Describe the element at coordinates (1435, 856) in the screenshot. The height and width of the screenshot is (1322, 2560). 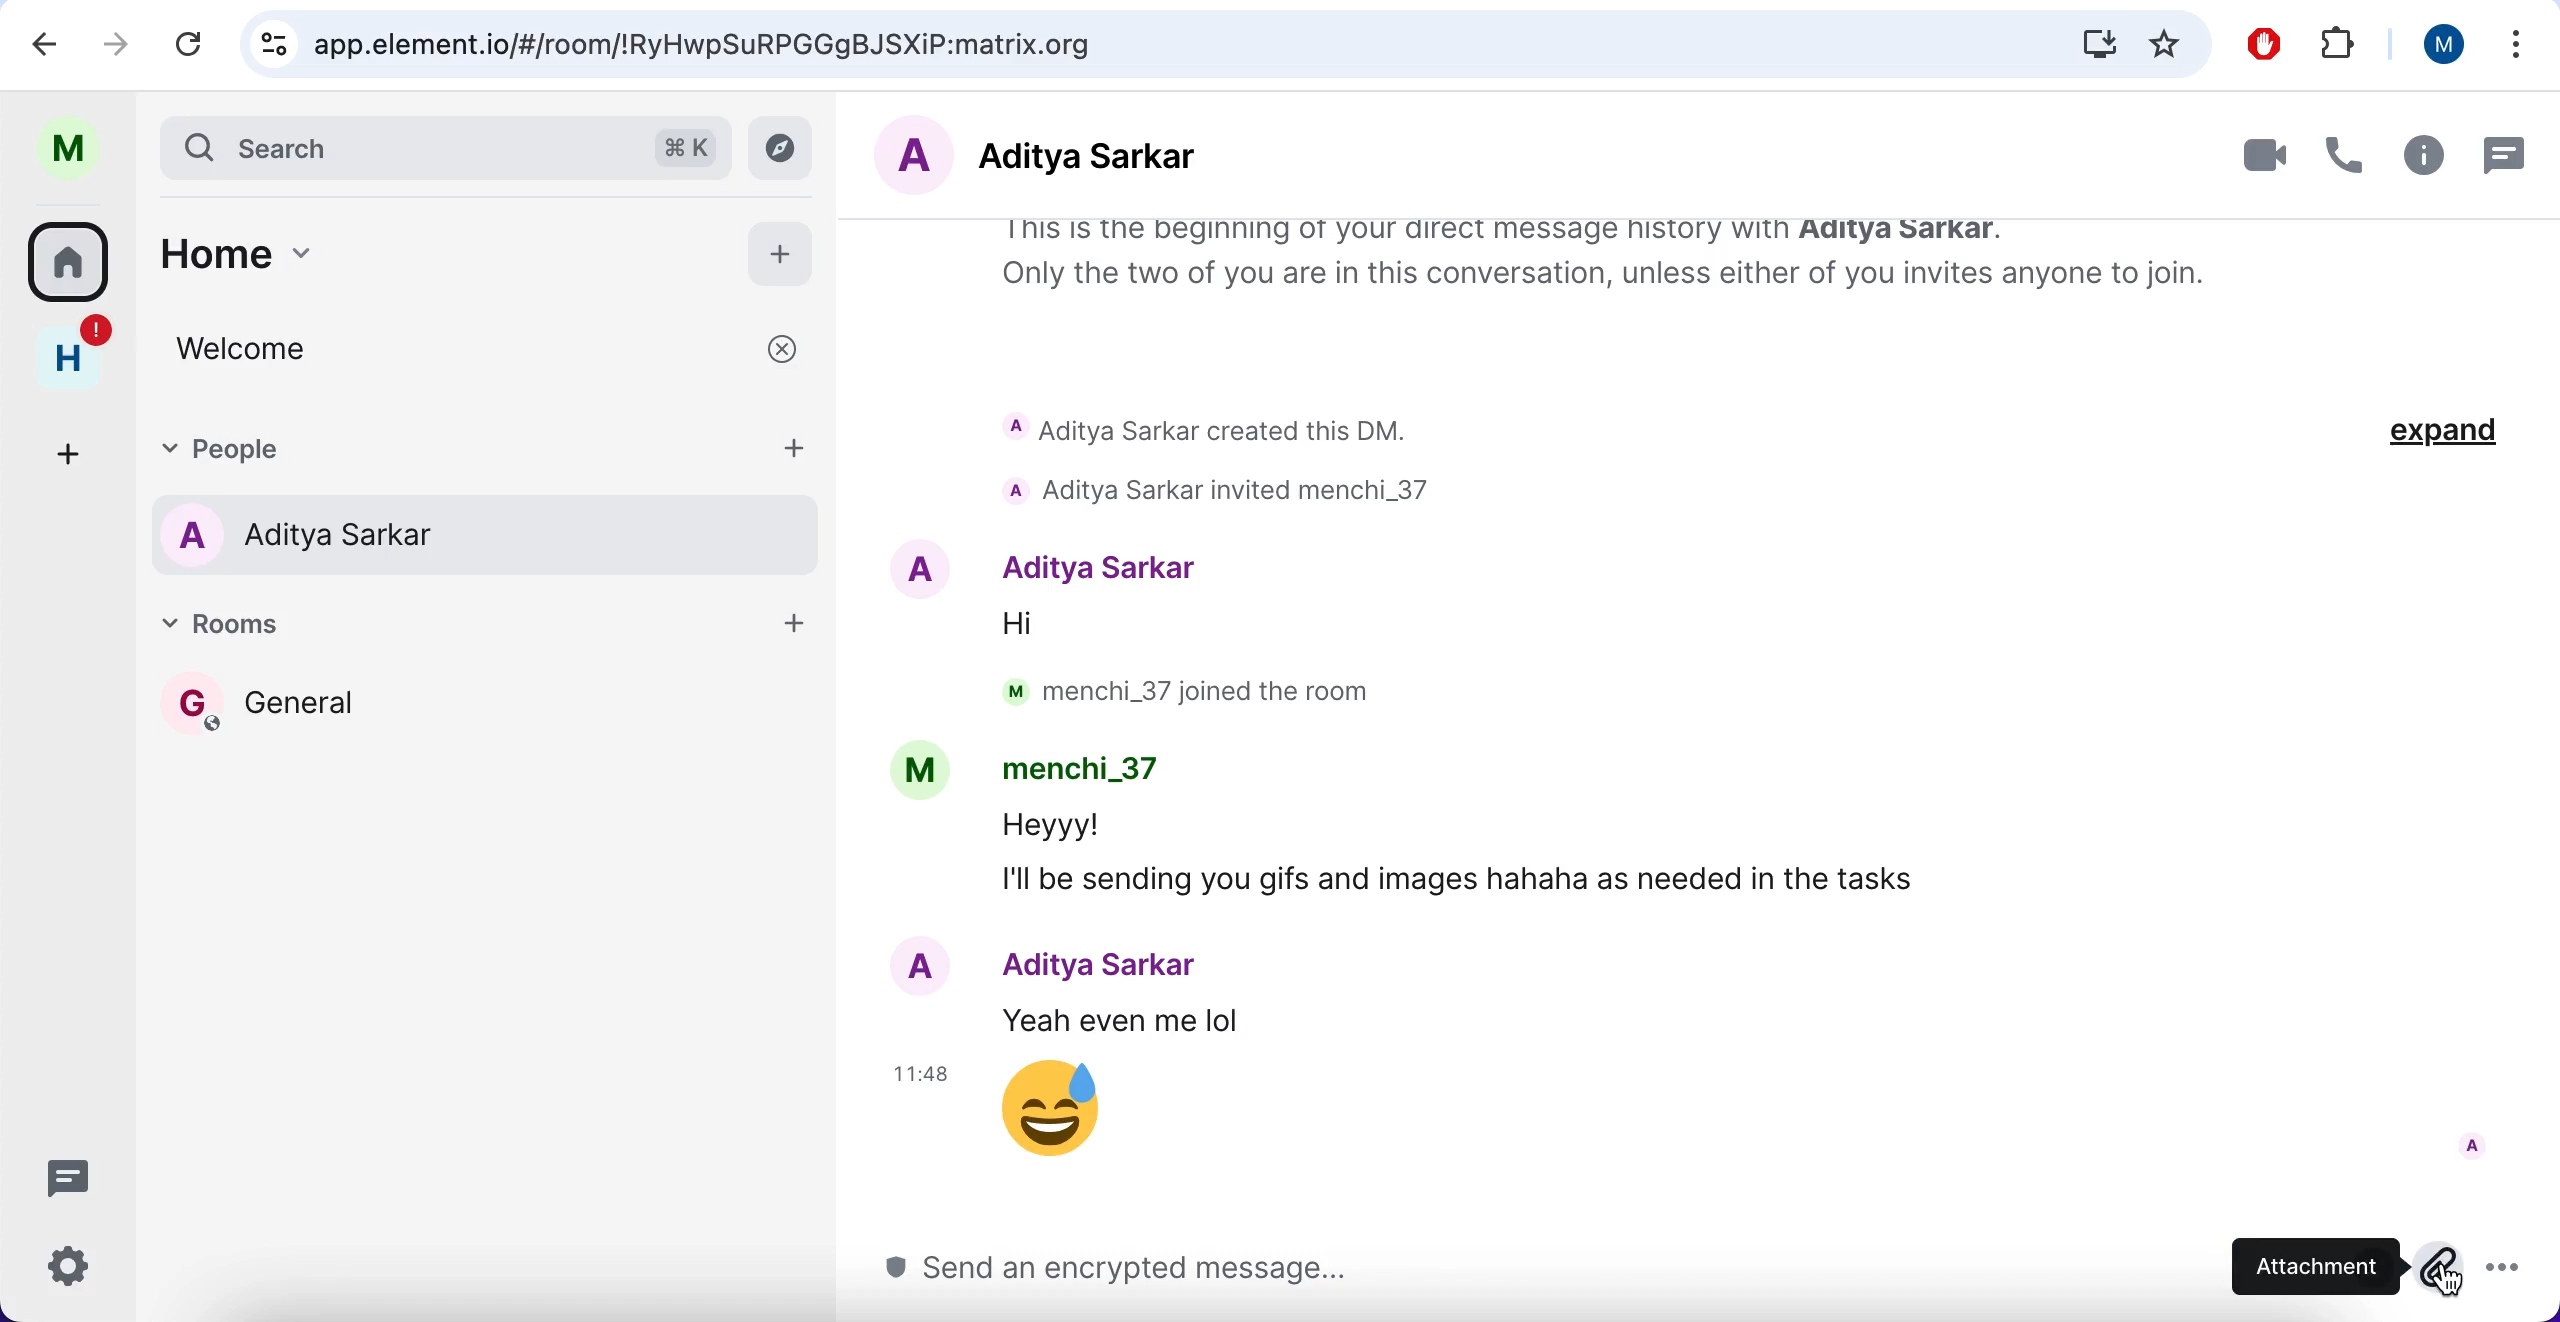
I see `Heyyy!
I'll be sending you gifs and images hahaha as needed in the tasks` at that location.